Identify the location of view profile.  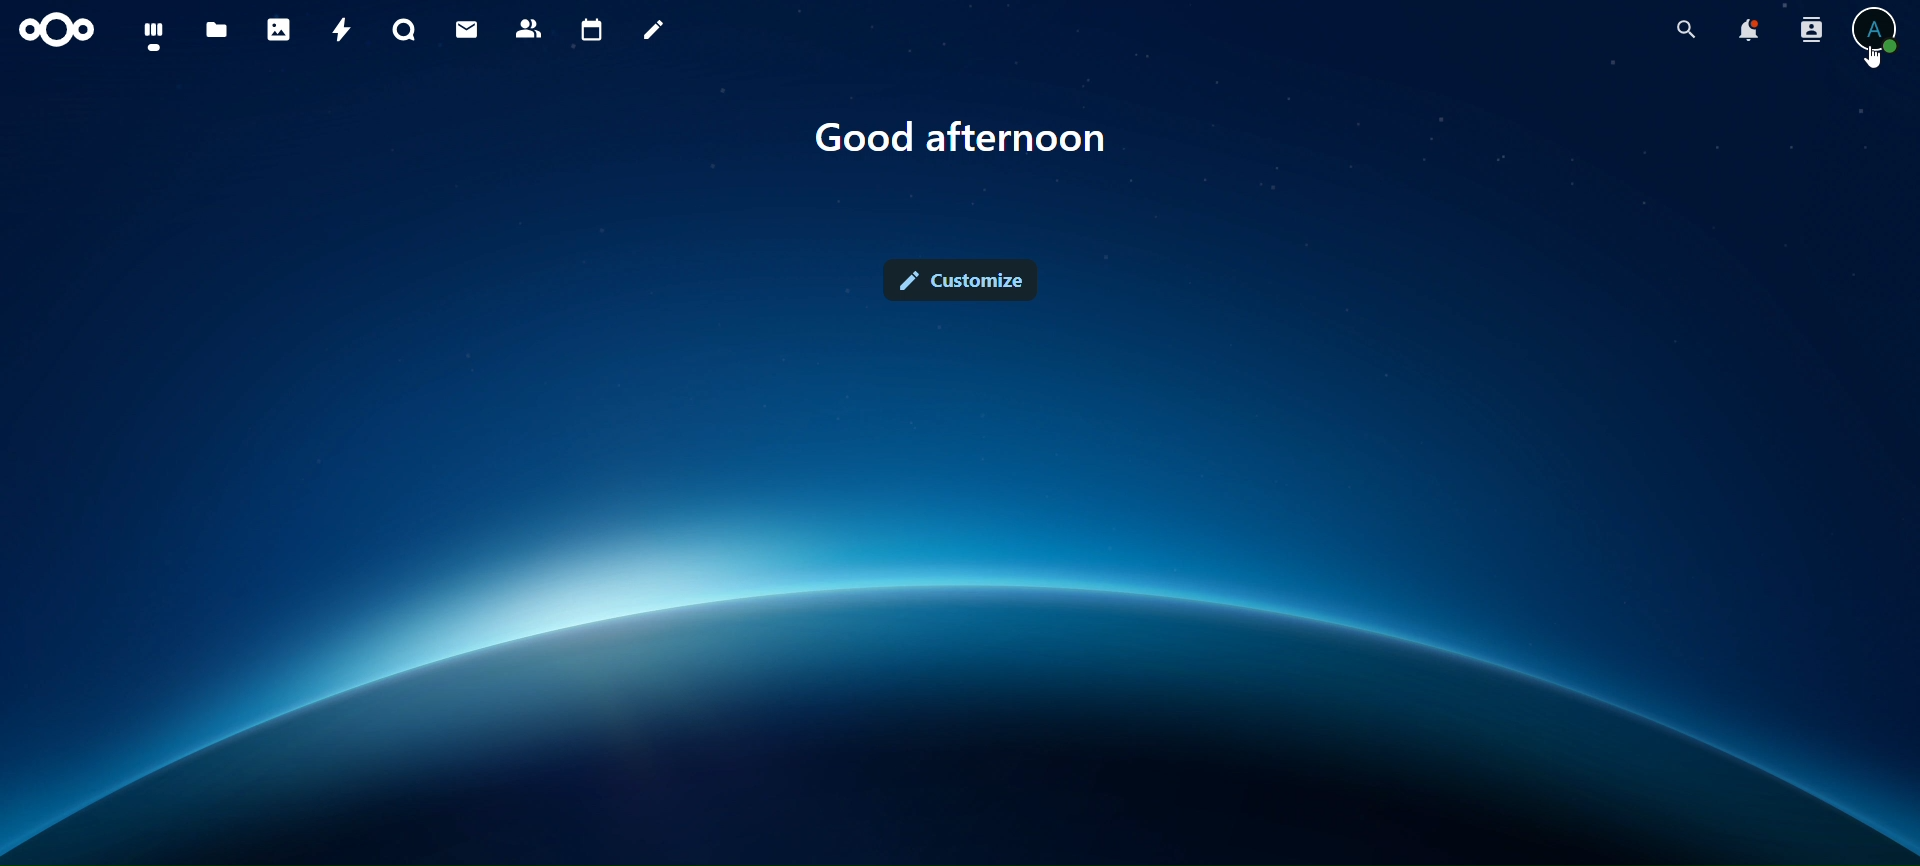
(1879, 30).